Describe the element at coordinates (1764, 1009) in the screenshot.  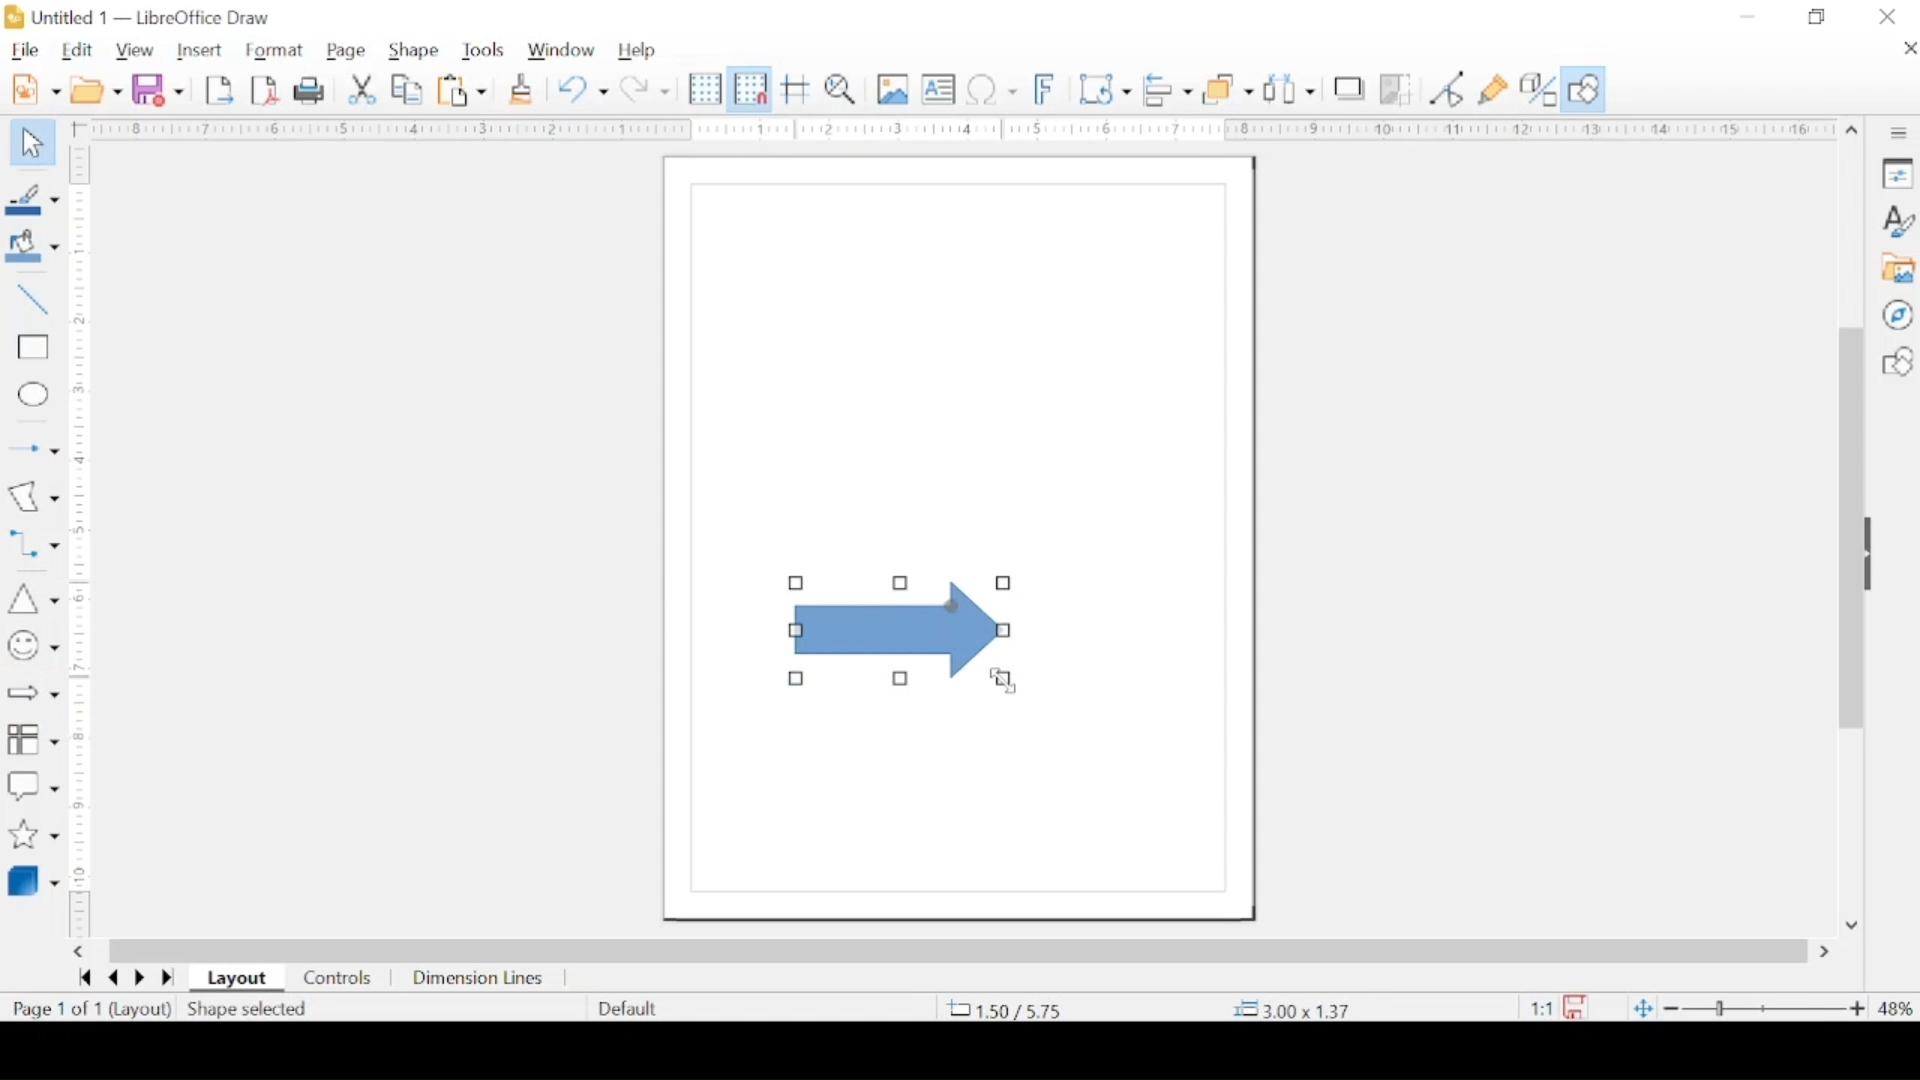
I see `zoom slider` at that location.